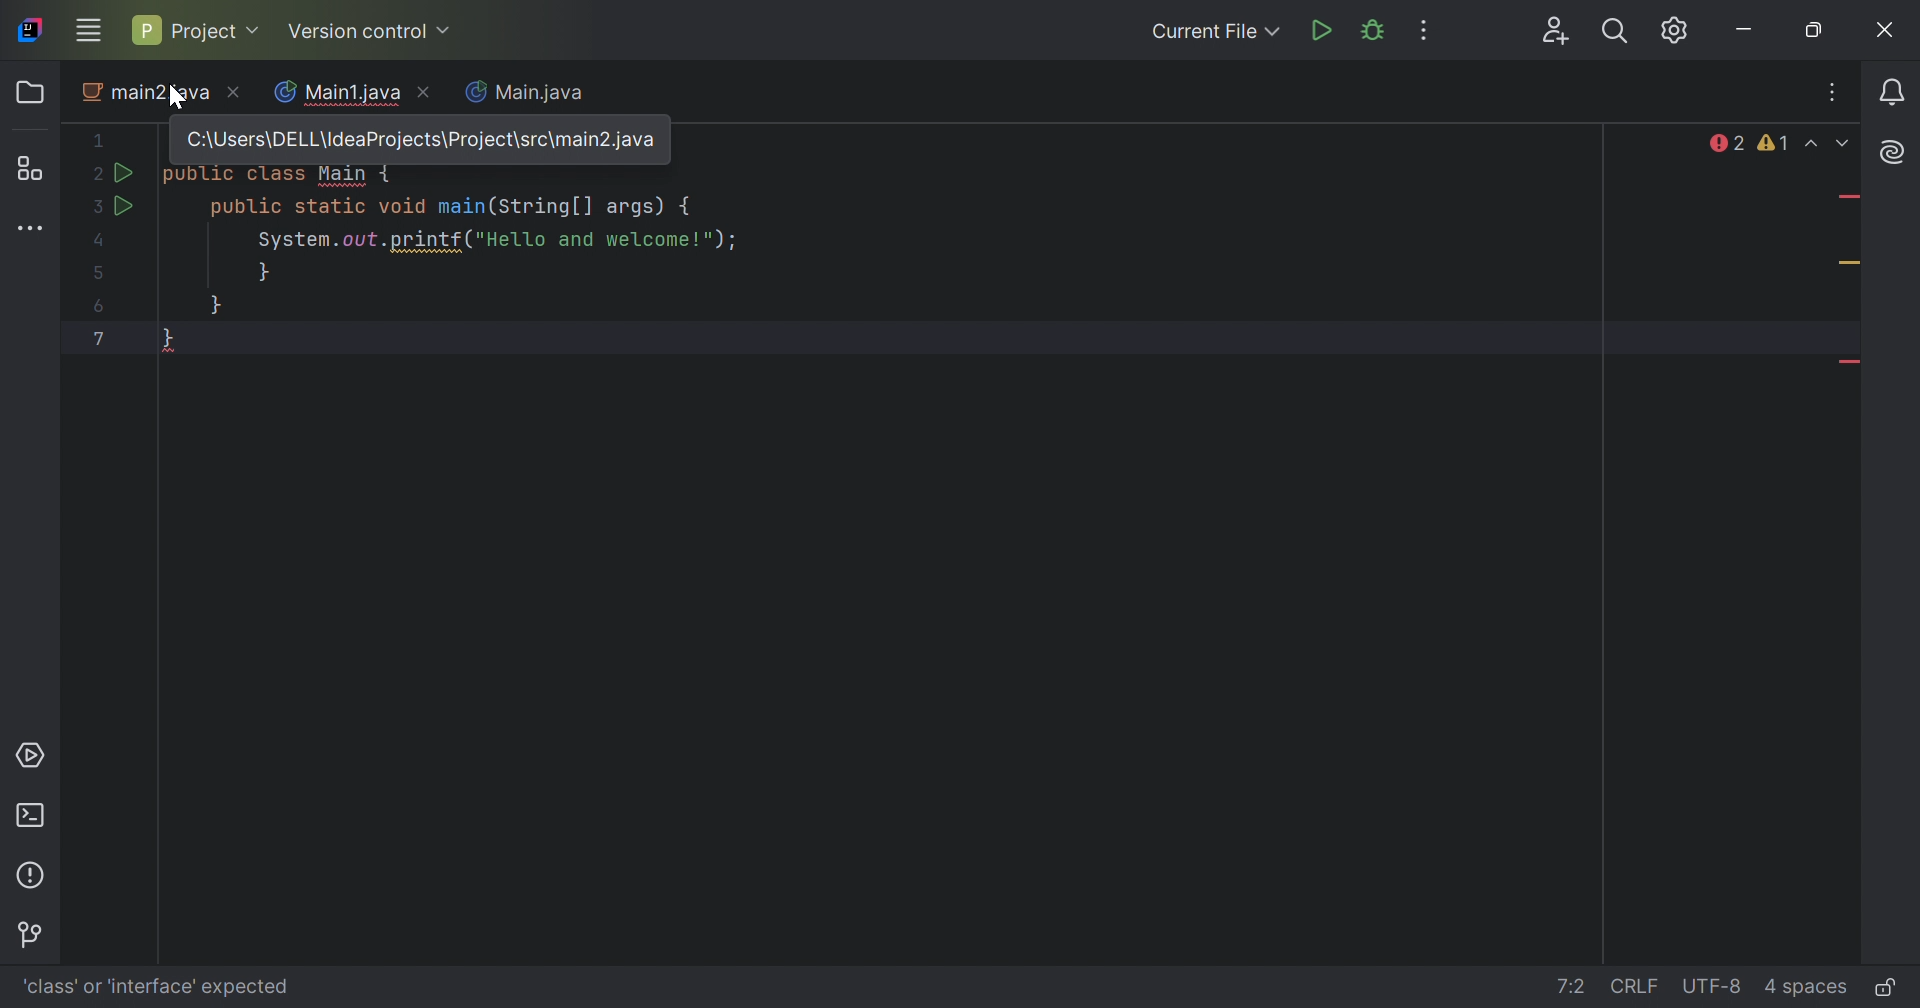 This screenshot has width=1920, height=1008. Describe the element at coordinates (1750, 143) in the screenshot. I see `2 errors, 1 warnings` at that location.